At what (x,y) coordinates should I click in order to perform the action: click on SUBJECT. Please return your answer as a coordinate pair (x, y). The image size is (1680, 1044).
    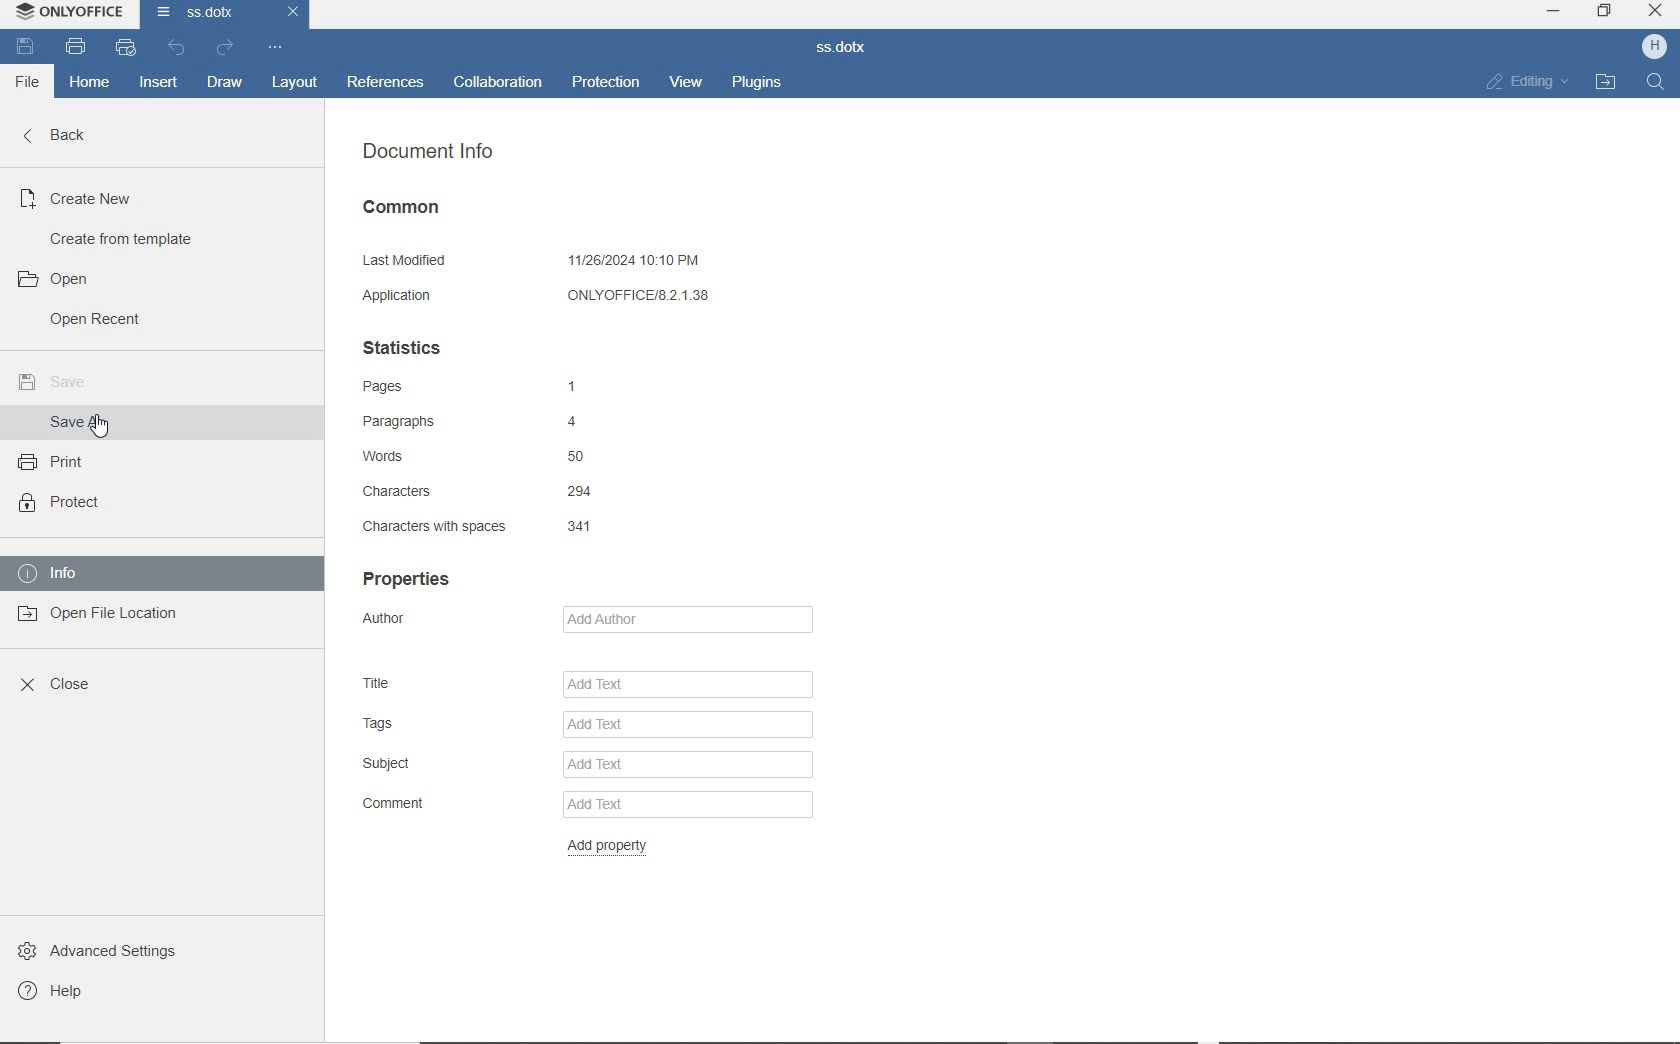
    Looking at the image, I should click on (585, 764).